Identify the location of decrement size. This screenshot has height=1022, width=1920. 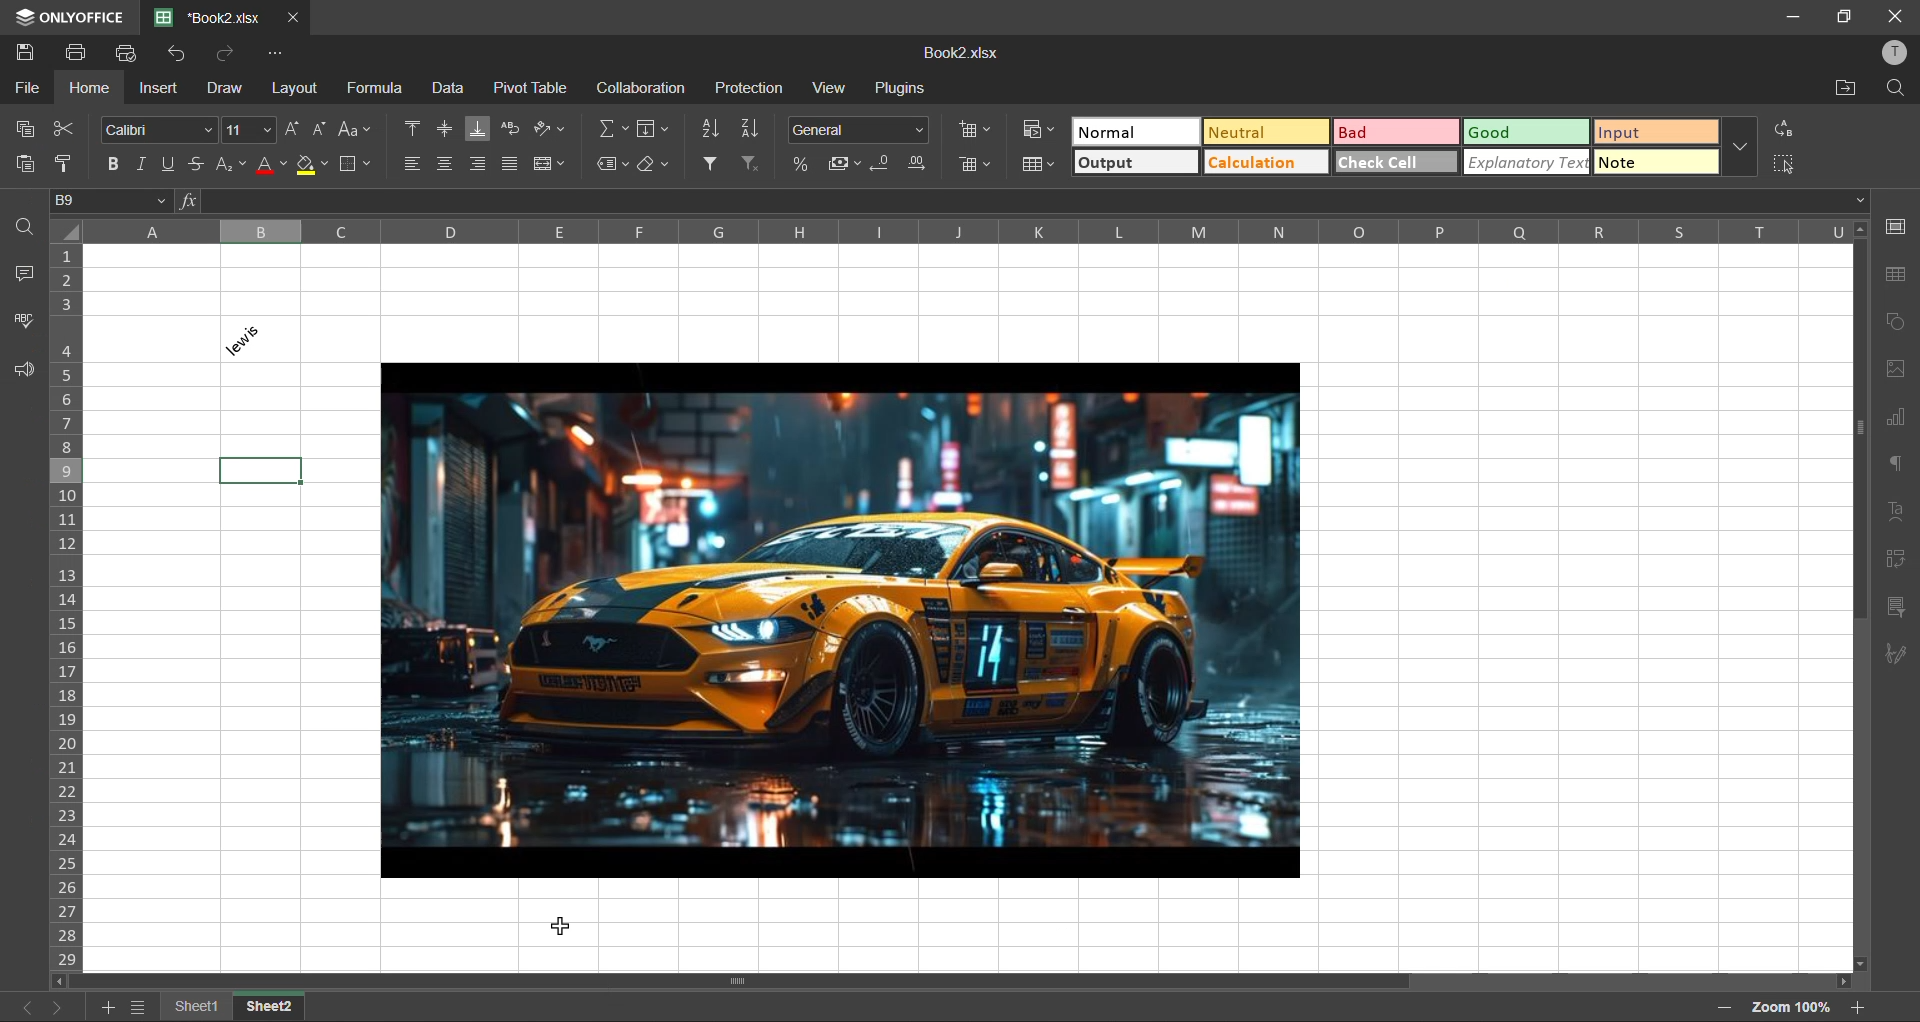
(323, 129).